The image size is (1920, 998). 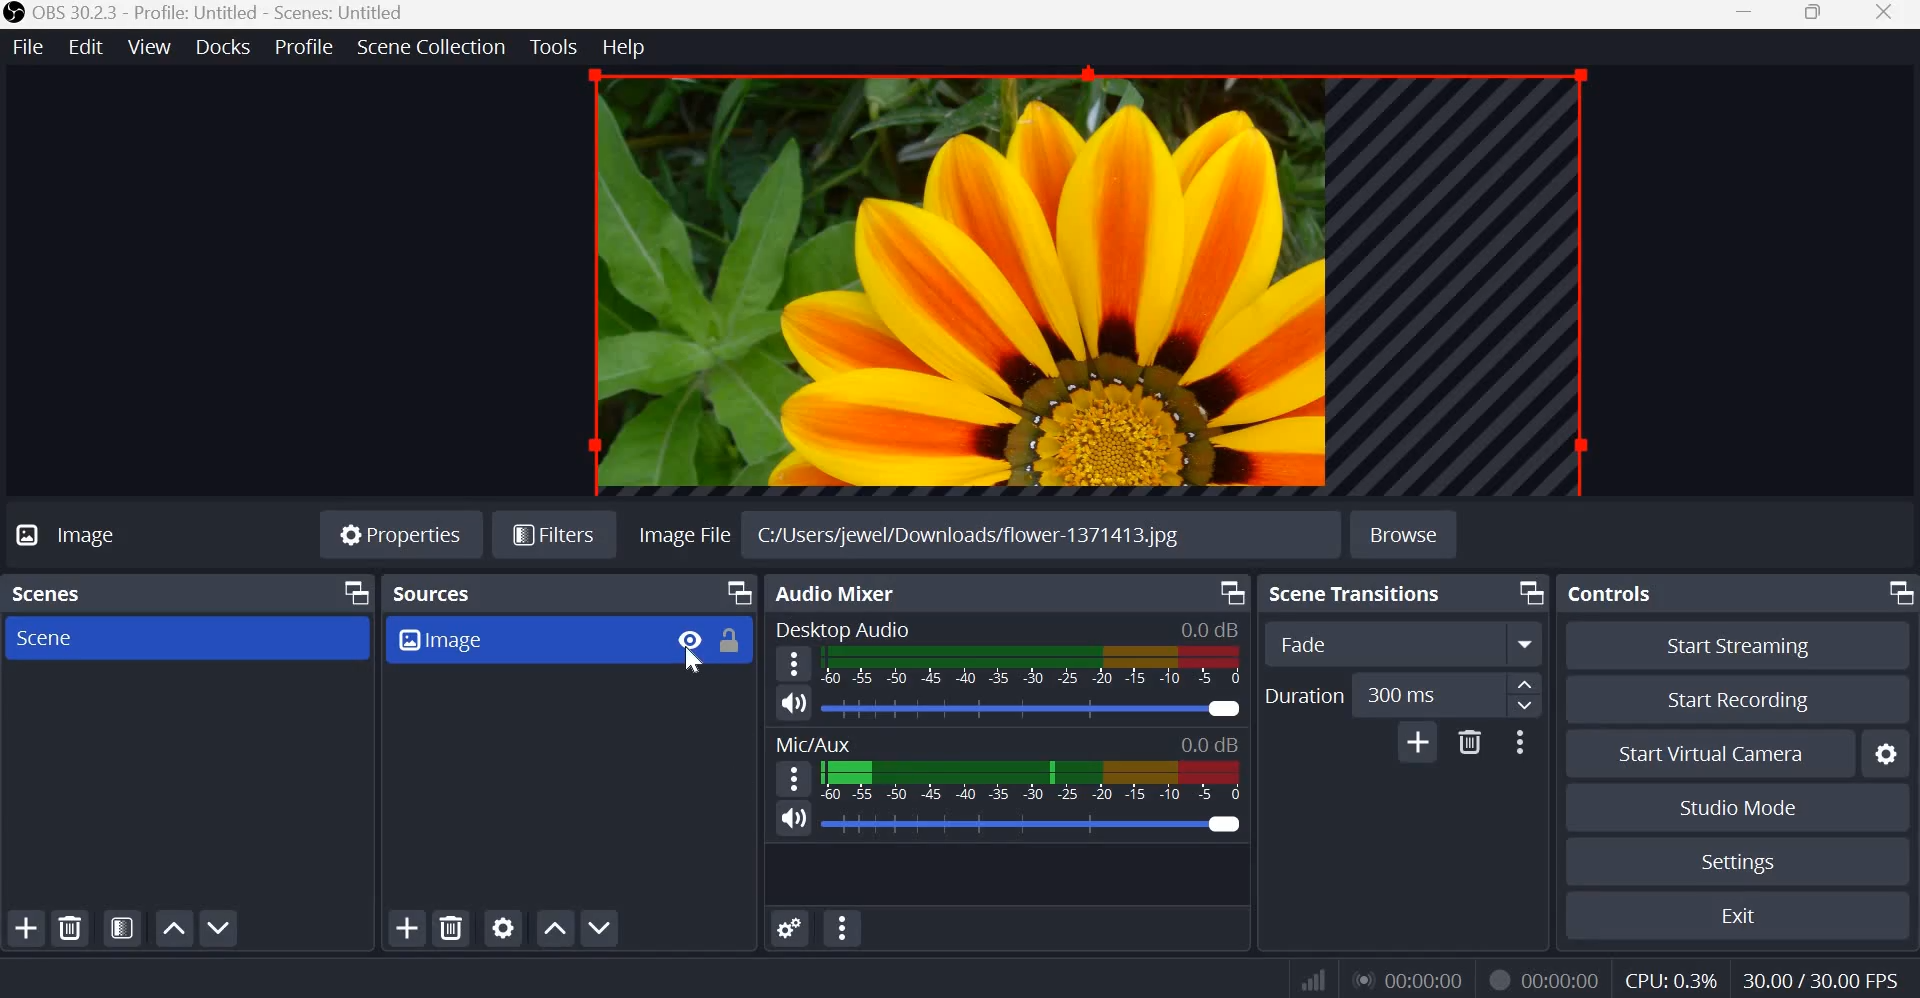 What do you see at coordinates (1210, 744) in the screenshot?
I see `Audio Level Indicator` at bounding box center [1210, 744].